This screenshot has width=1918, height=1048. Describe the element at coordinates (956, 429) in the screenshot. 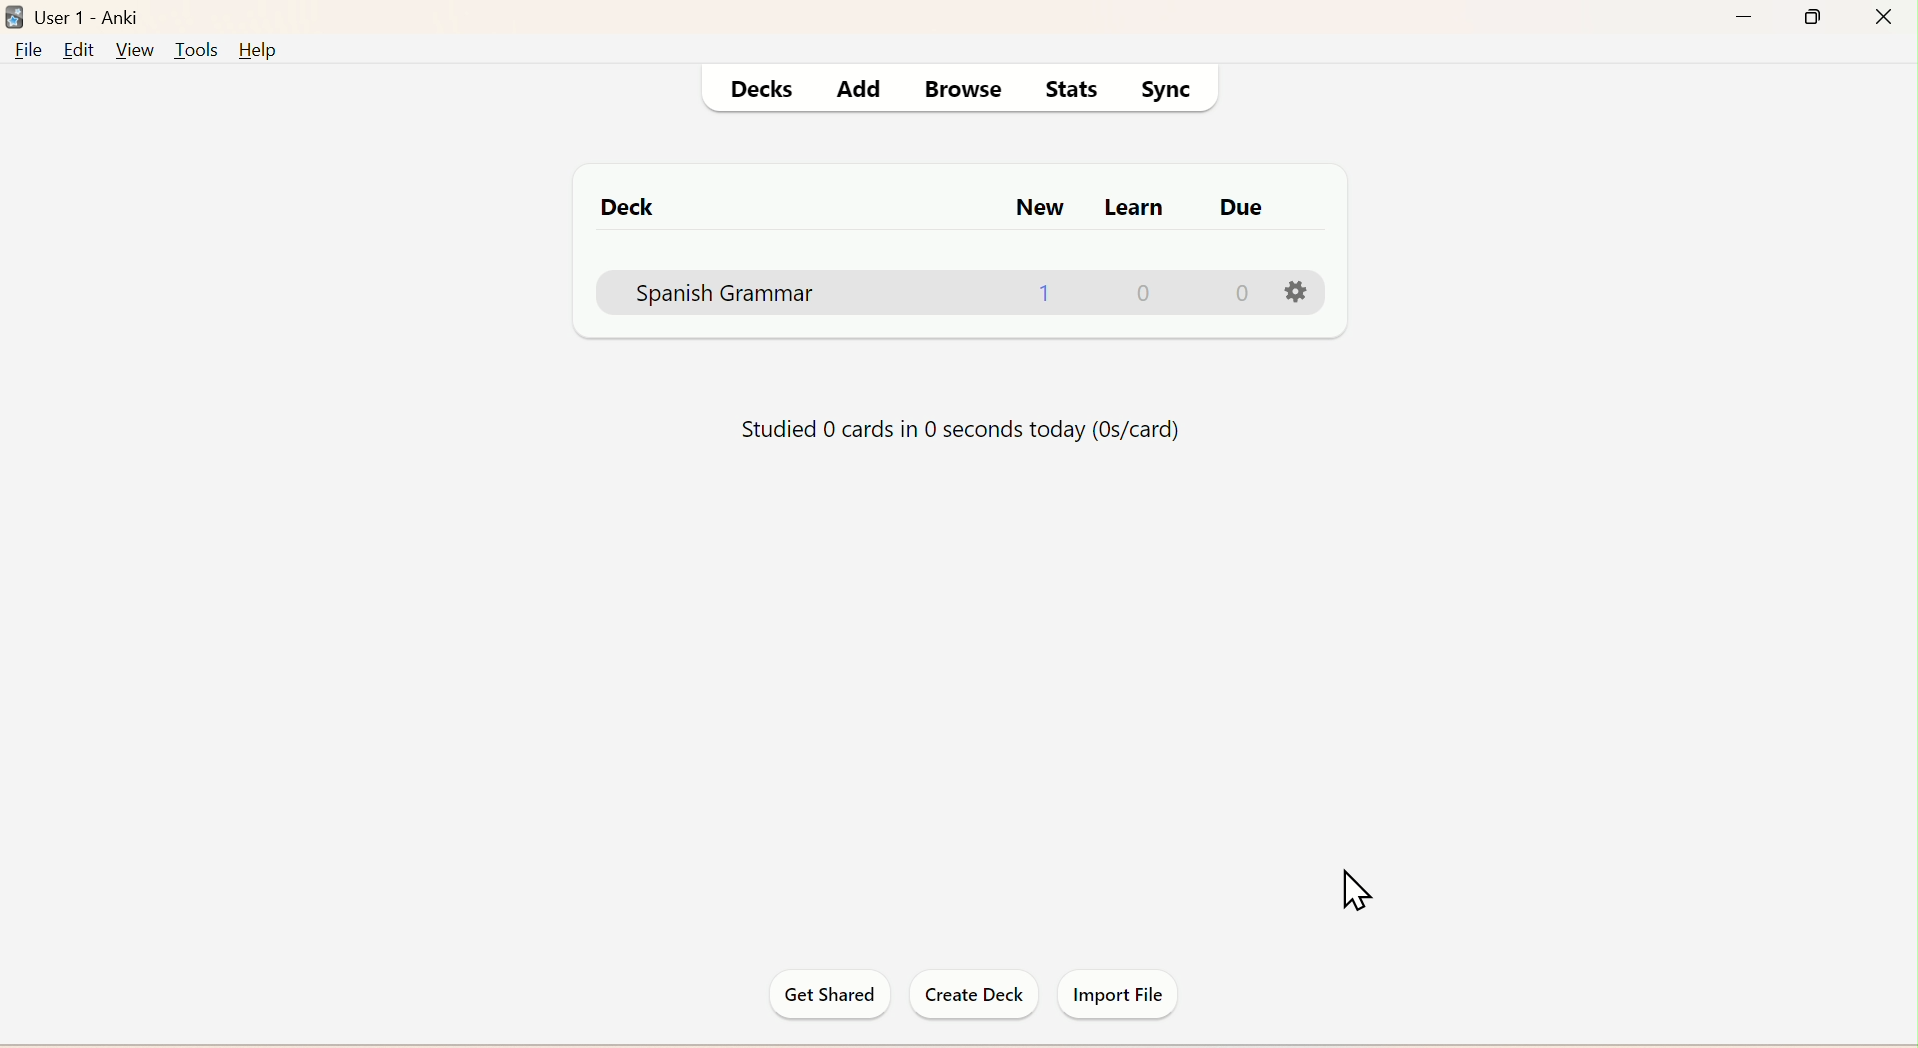

I see `Status of Progress` at that location.